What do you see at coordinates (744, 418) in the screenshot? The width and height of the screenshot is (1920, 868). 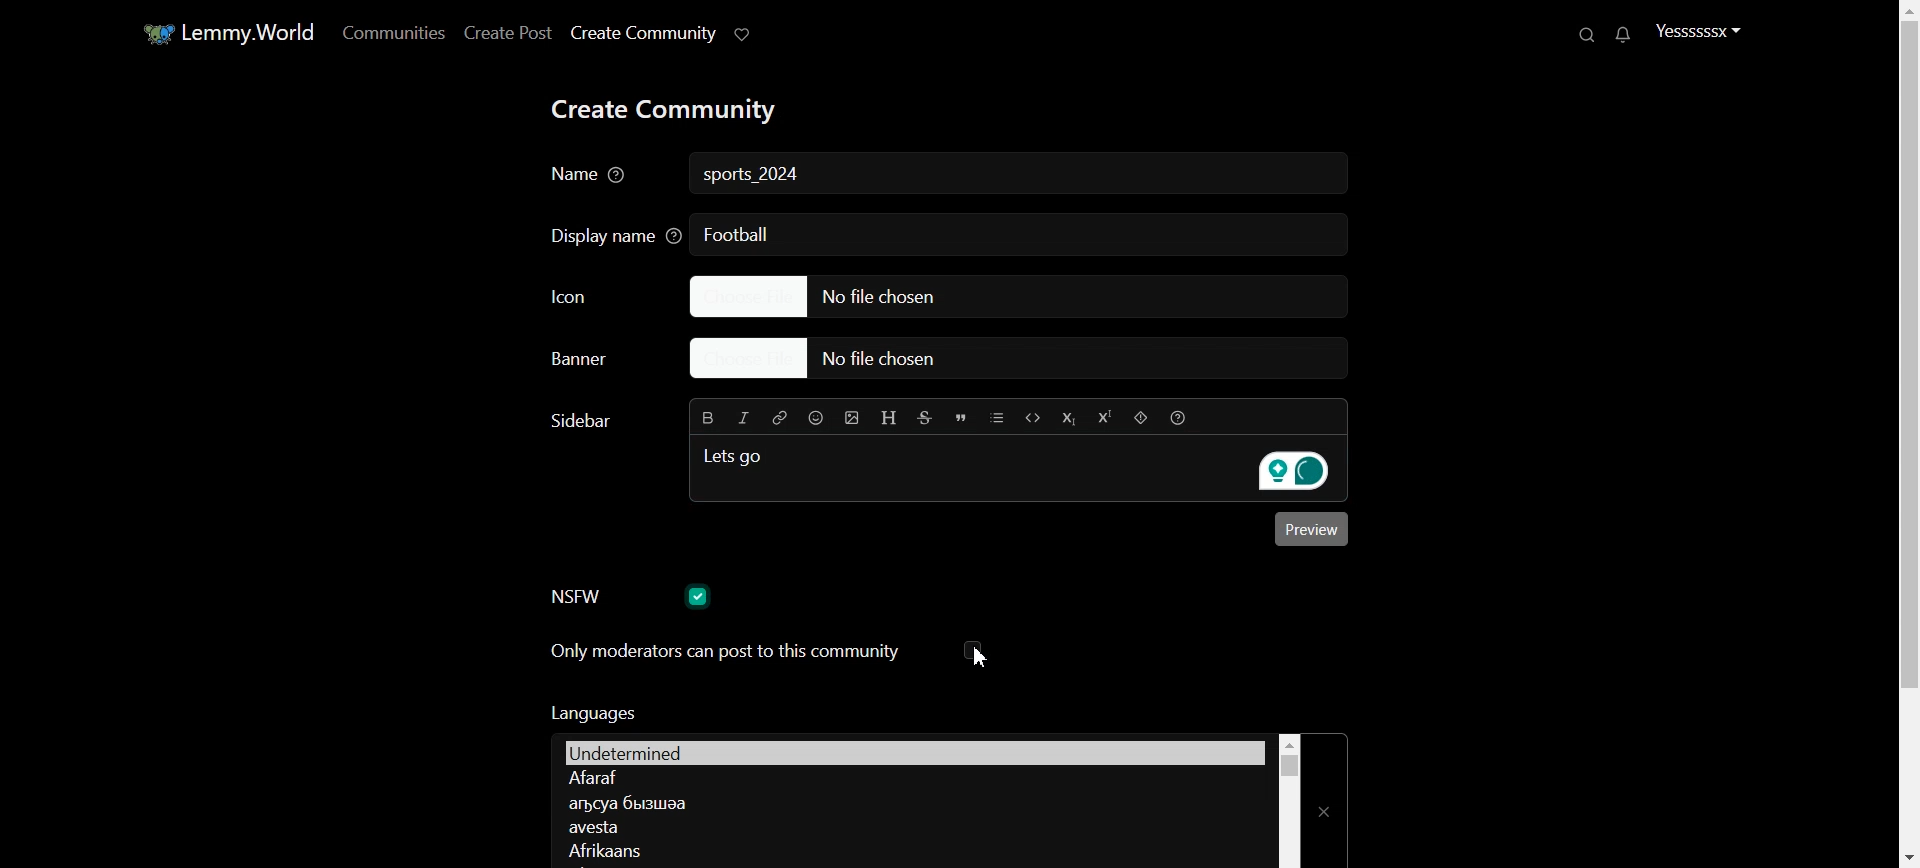 I see `Italic` at bounding box center [744, 418].